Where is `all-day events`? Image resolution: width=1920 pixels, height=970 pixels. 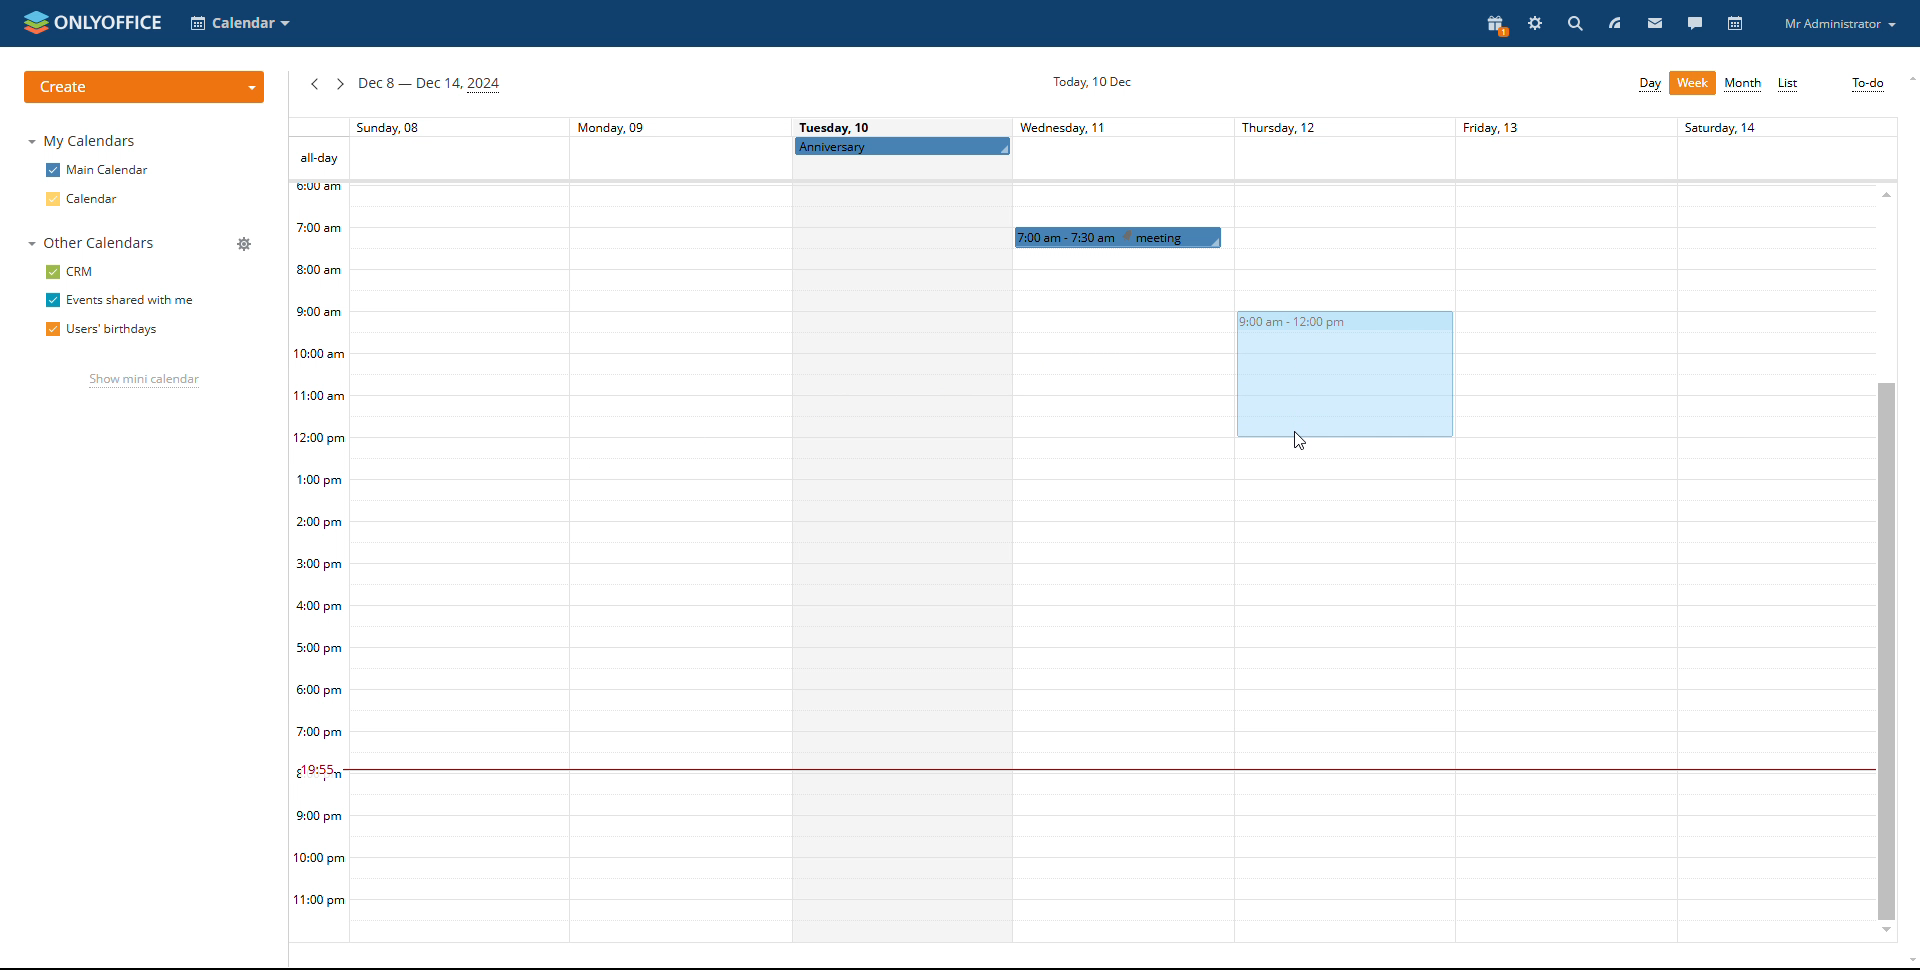 all-day events is located at coordinates (318, 158).